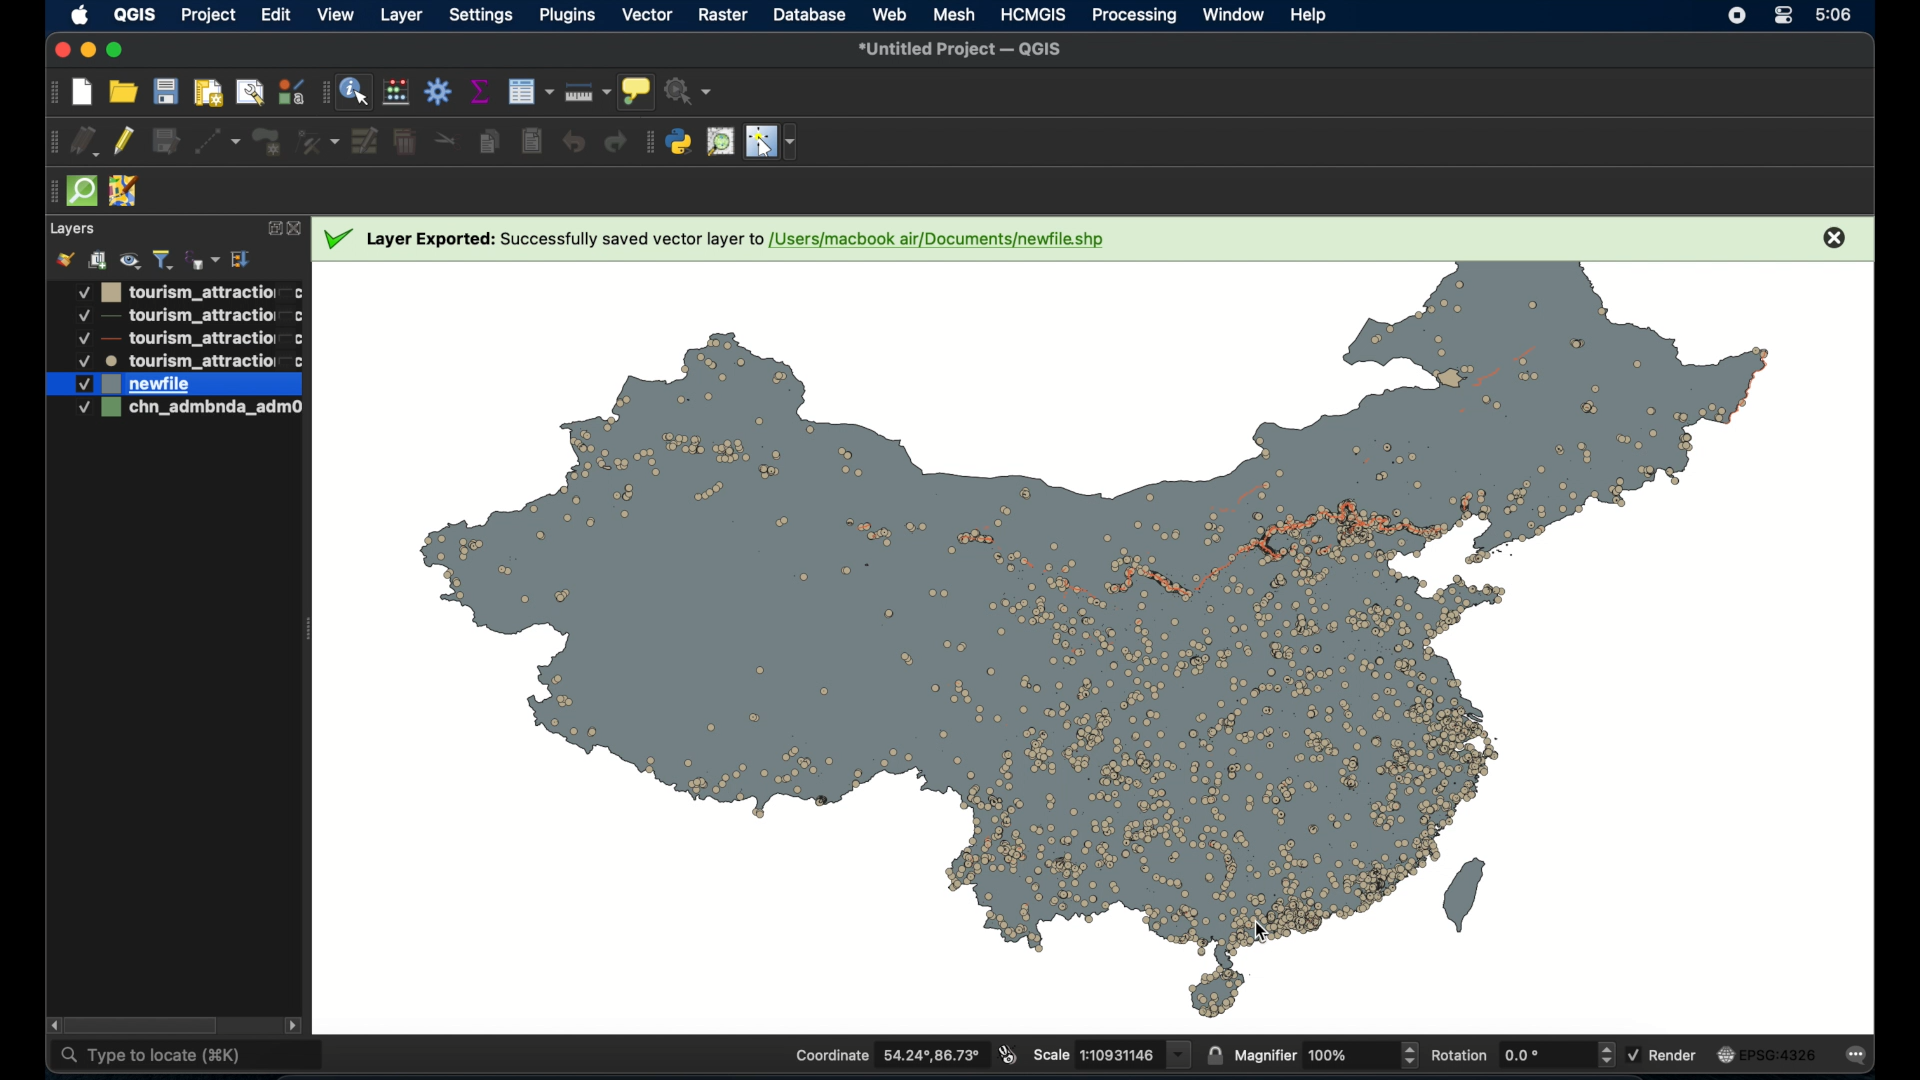  Describe the element at coordinates (86, 142) in the screenshot. I see `current edits ` at that location.